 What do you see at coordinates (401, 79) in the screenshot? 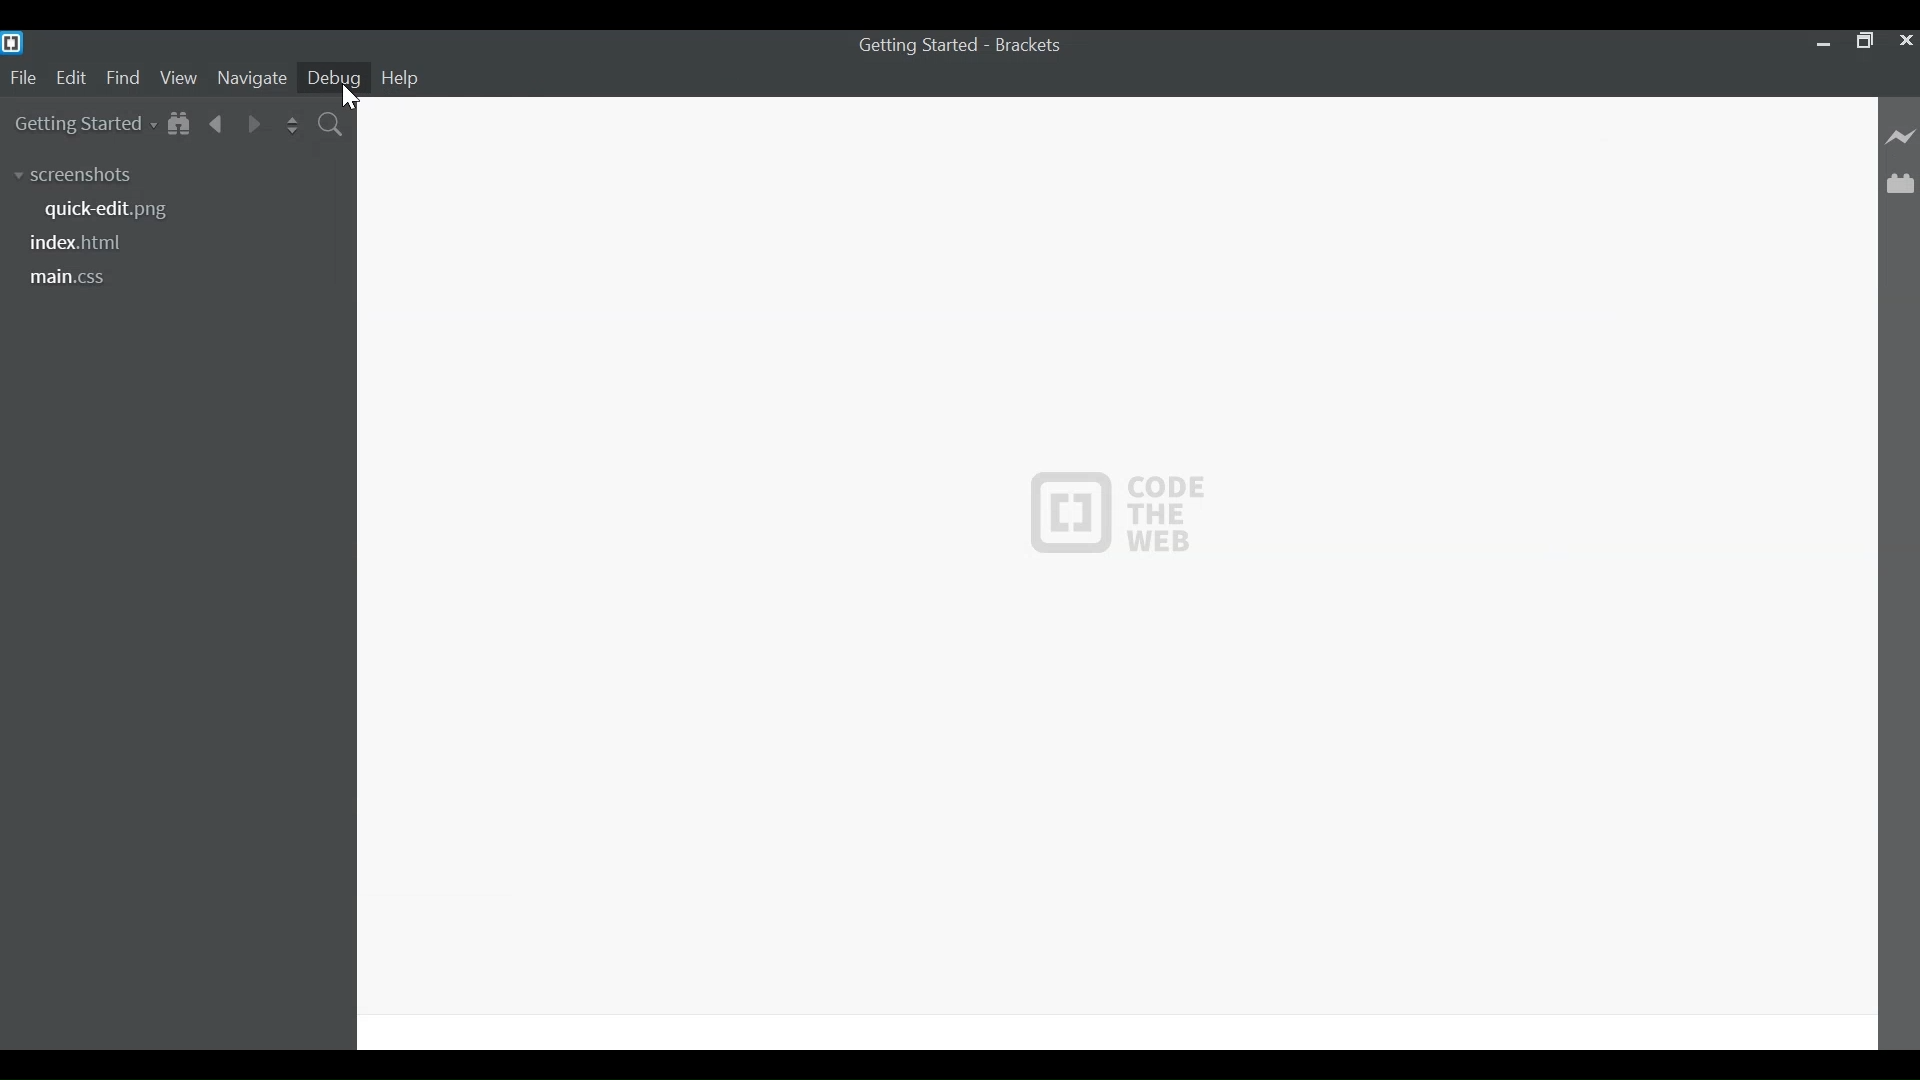
I see `Help` at bounding box center [401, 79].